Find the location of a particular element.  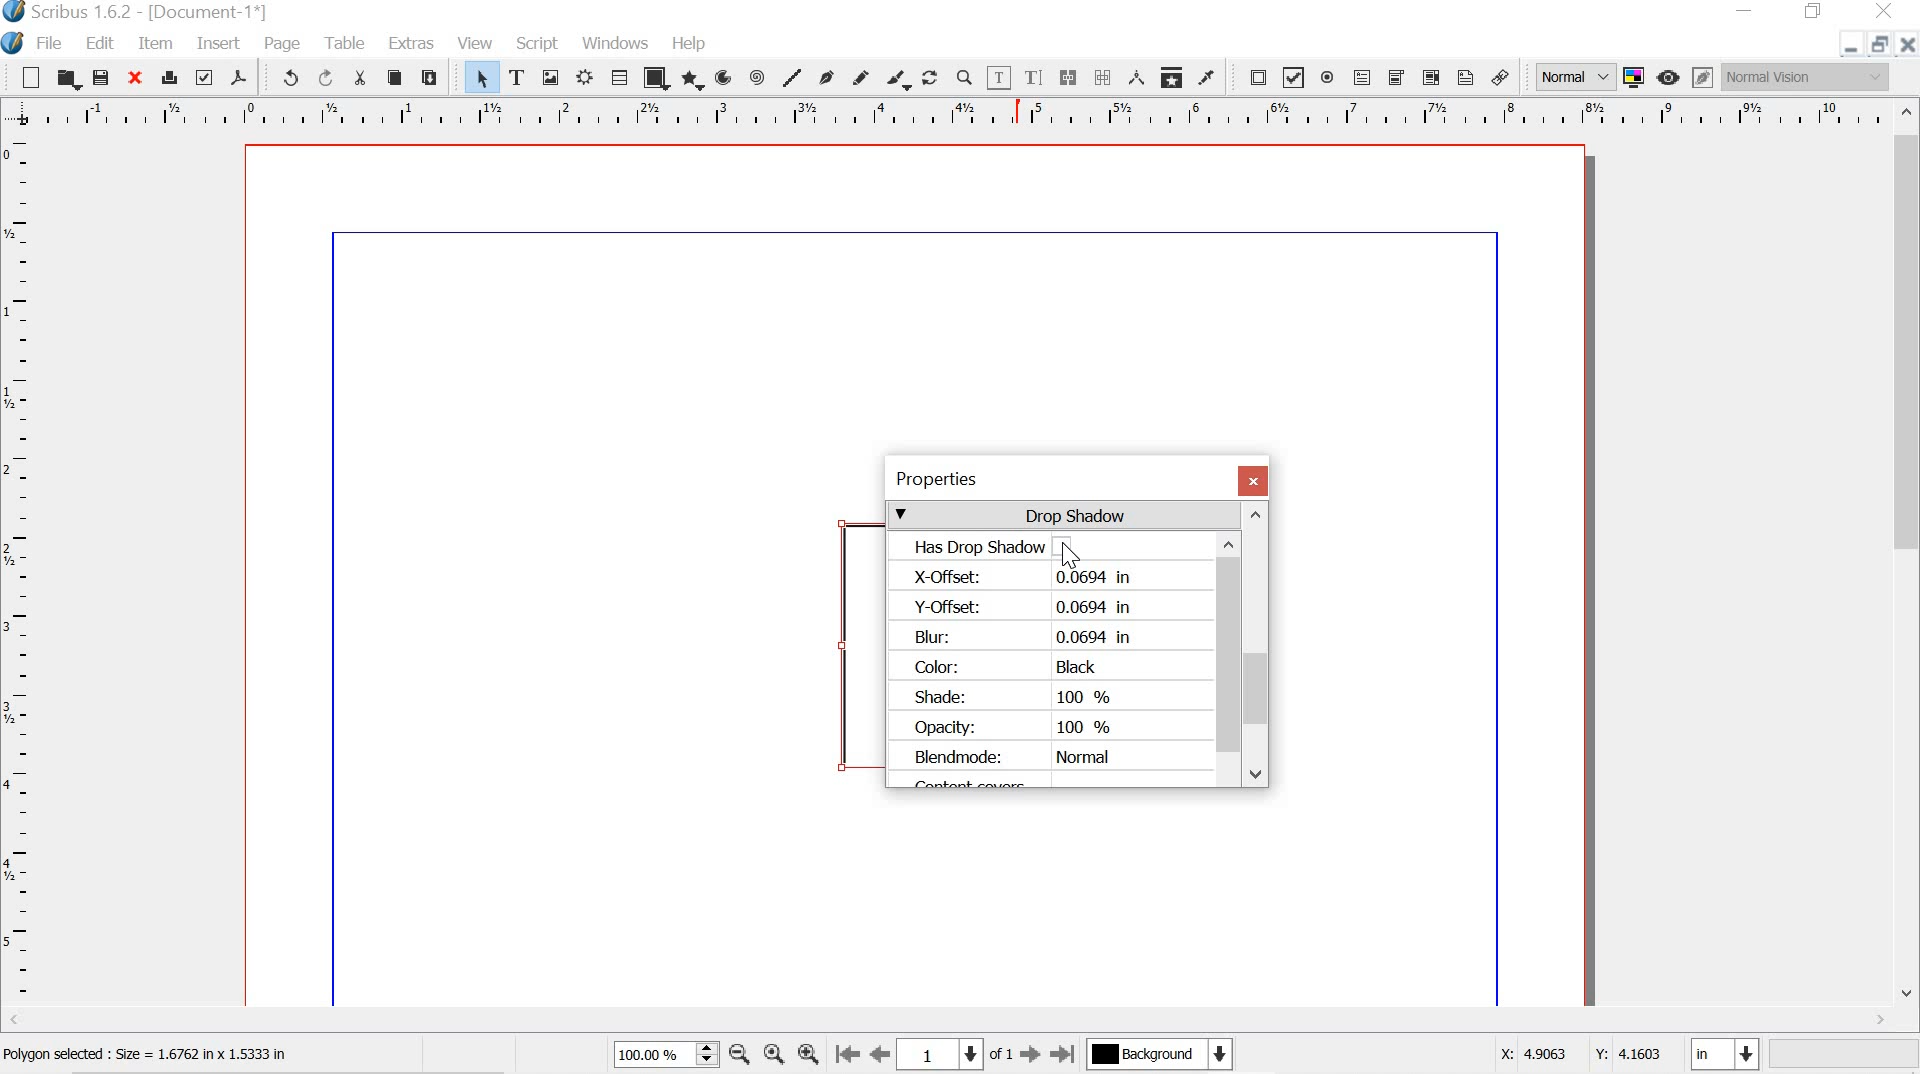

redo is located at coordinates (325, 77).